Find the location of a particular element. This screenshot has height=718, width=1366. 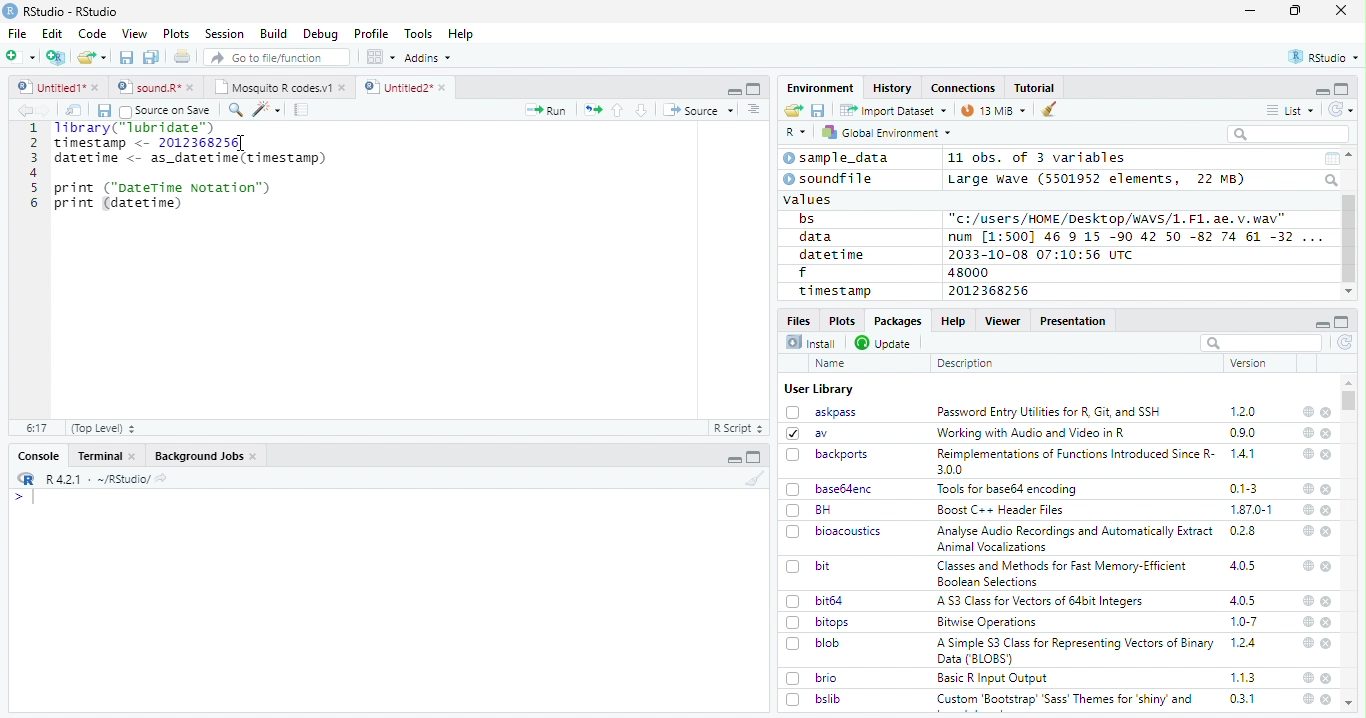

close is located at coordinates (1326, 489).